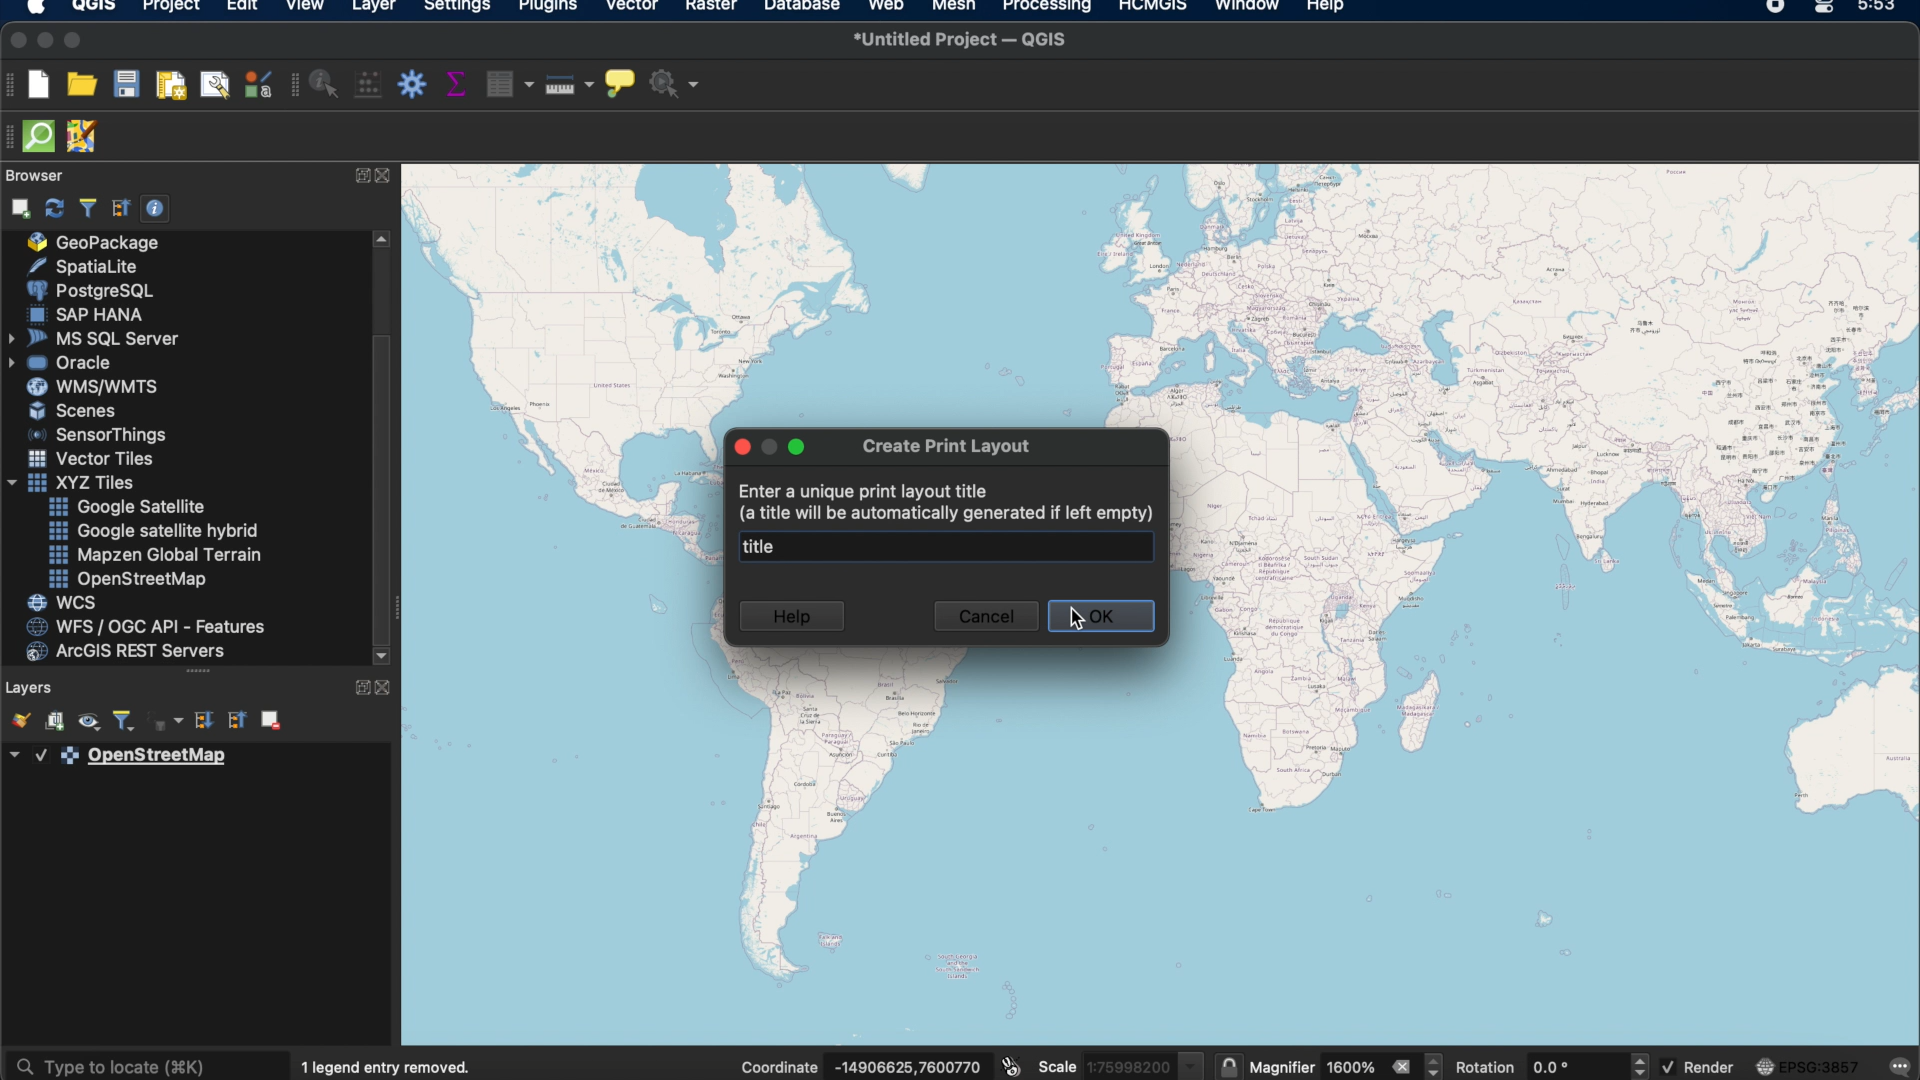 This screenshot has height=1080, width=1920. I want to click on lock scale, so click(1229, 1063).